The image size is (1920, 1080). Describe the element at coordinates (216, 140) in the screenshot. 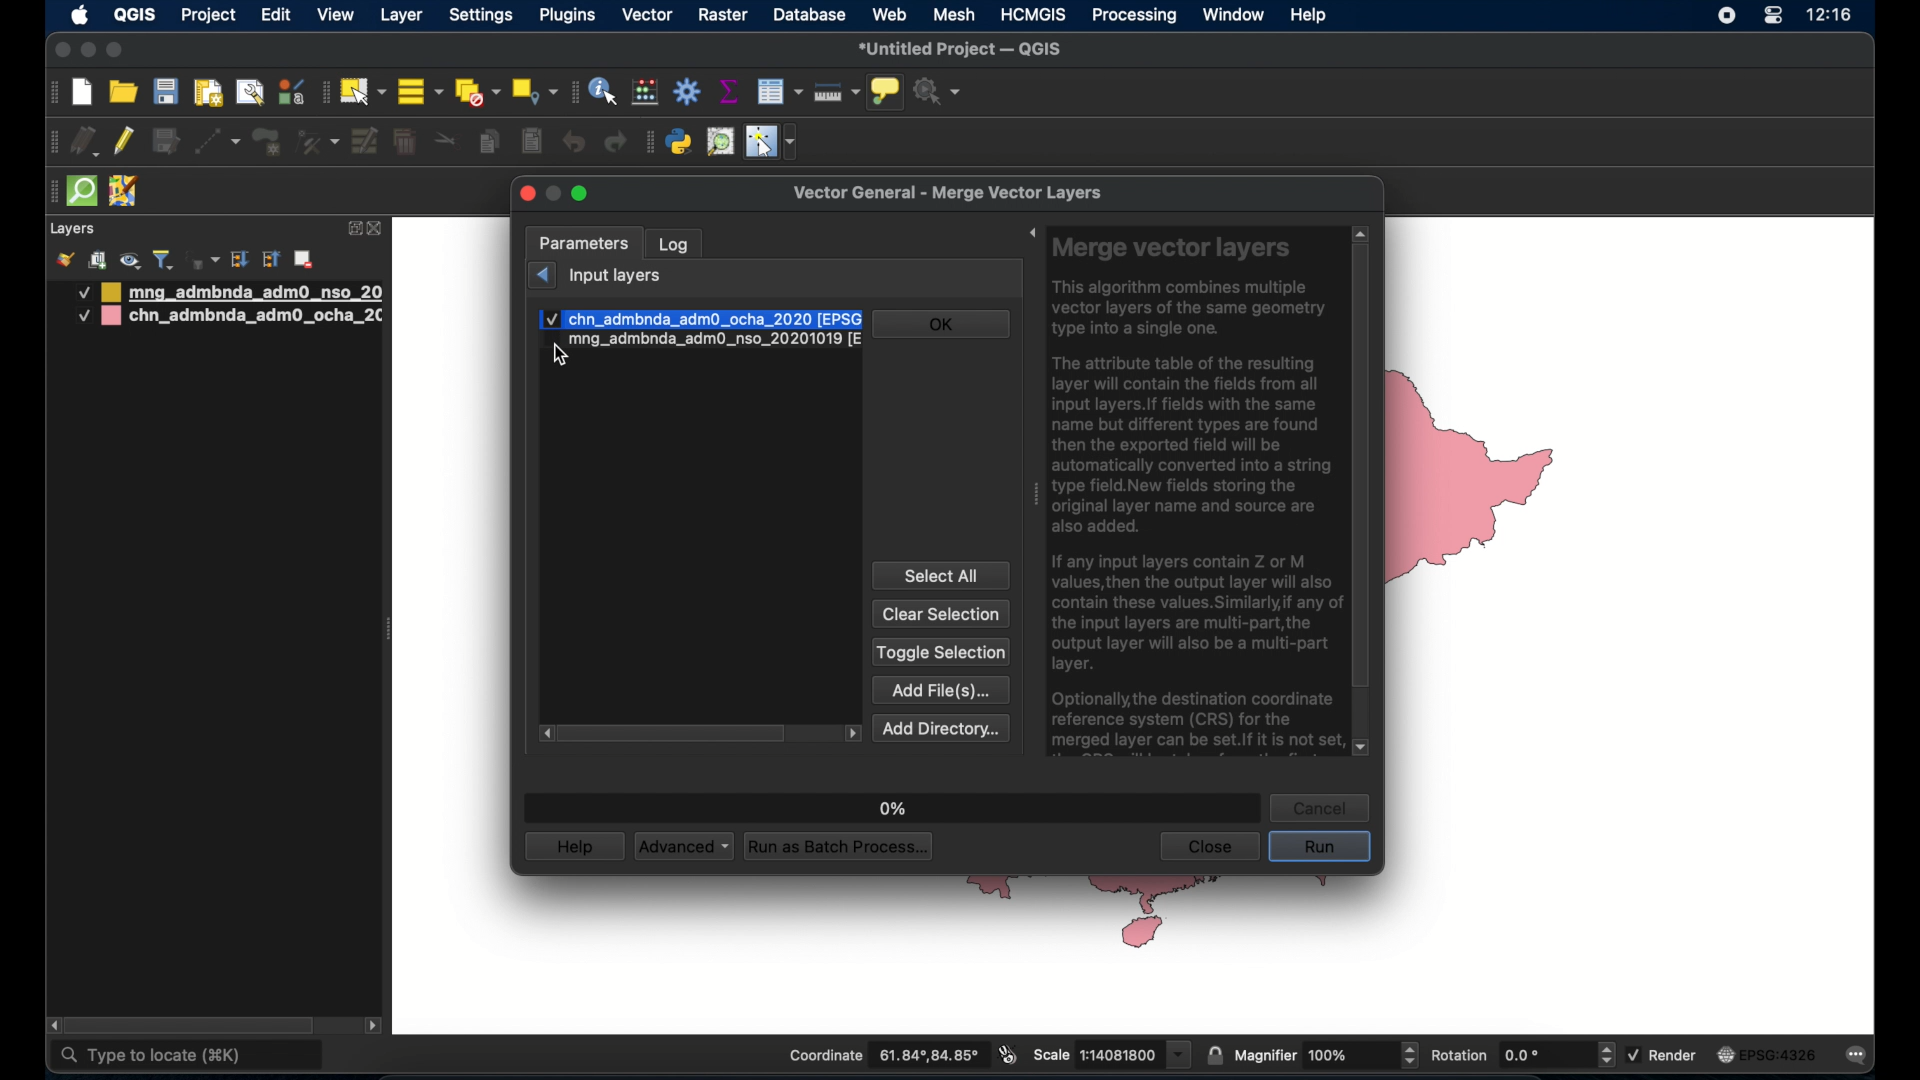

I see `digitize with segment` at that location.